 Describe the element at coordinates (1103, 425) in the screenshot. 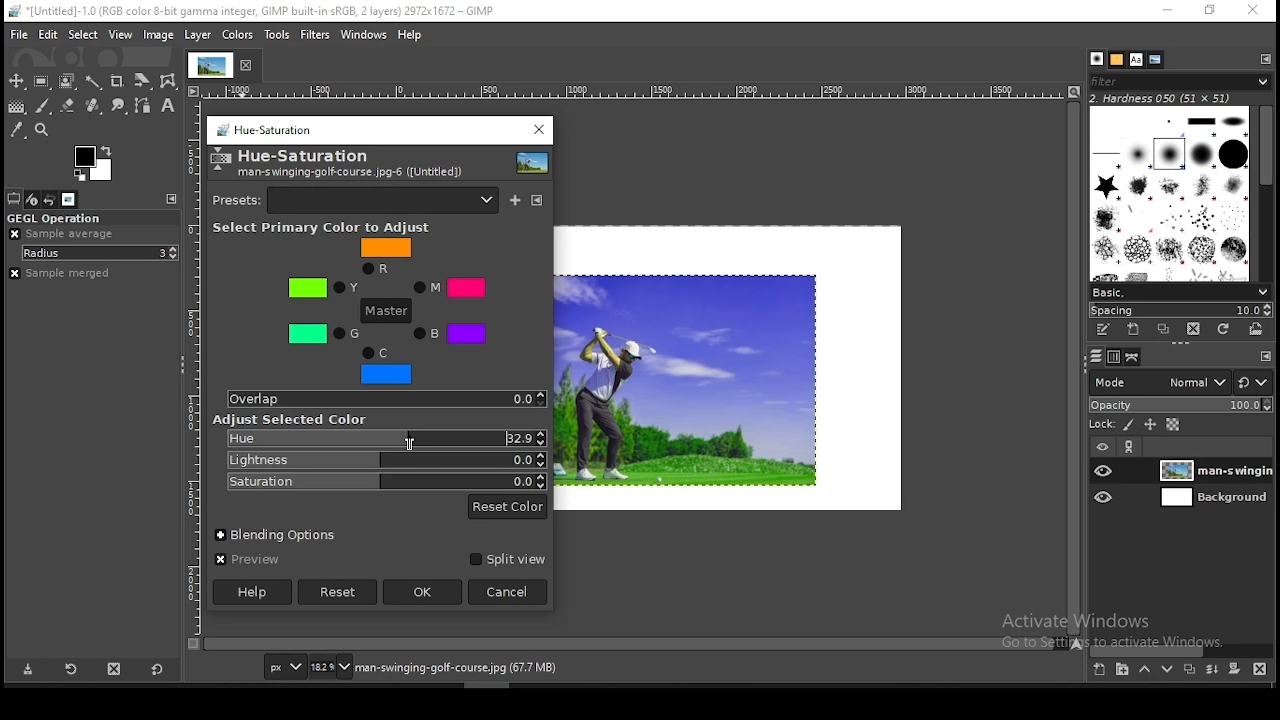

I see `lock` at that location.